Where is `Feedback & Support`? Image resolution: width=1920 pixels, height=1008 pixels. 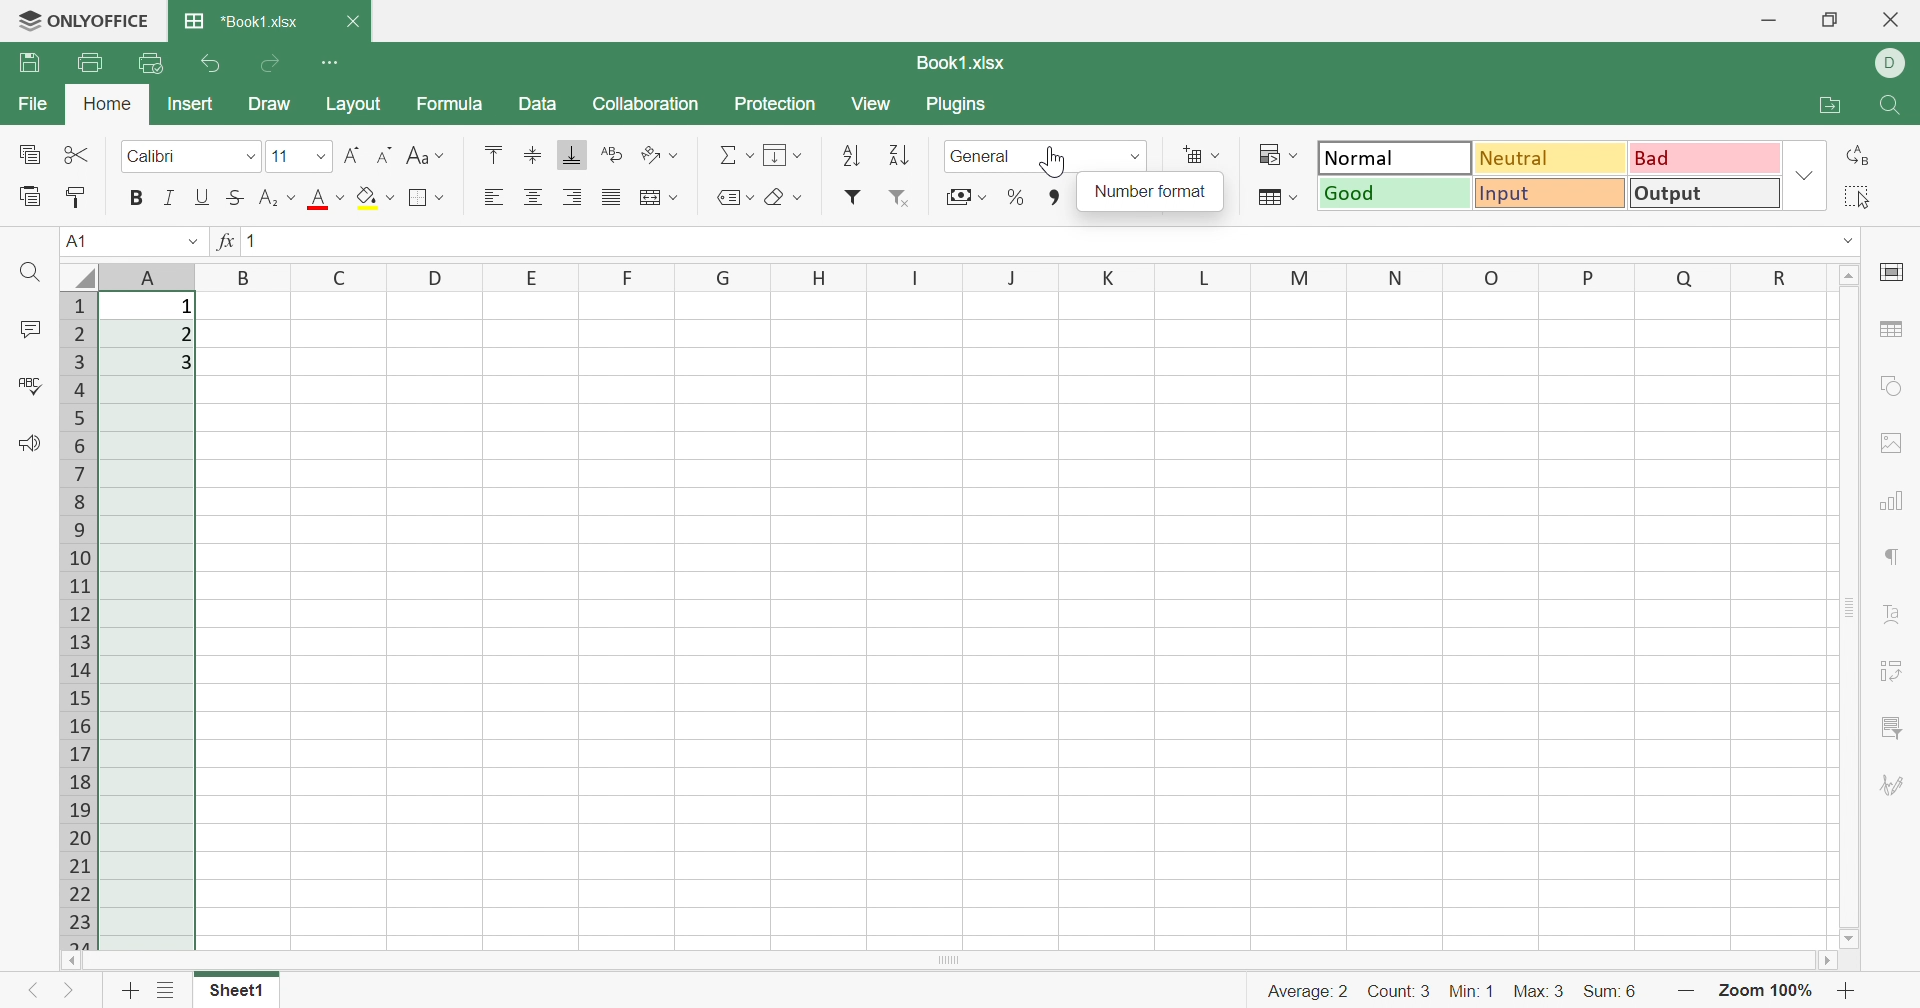 Feedback & Support is located at coordinates (29, 443).